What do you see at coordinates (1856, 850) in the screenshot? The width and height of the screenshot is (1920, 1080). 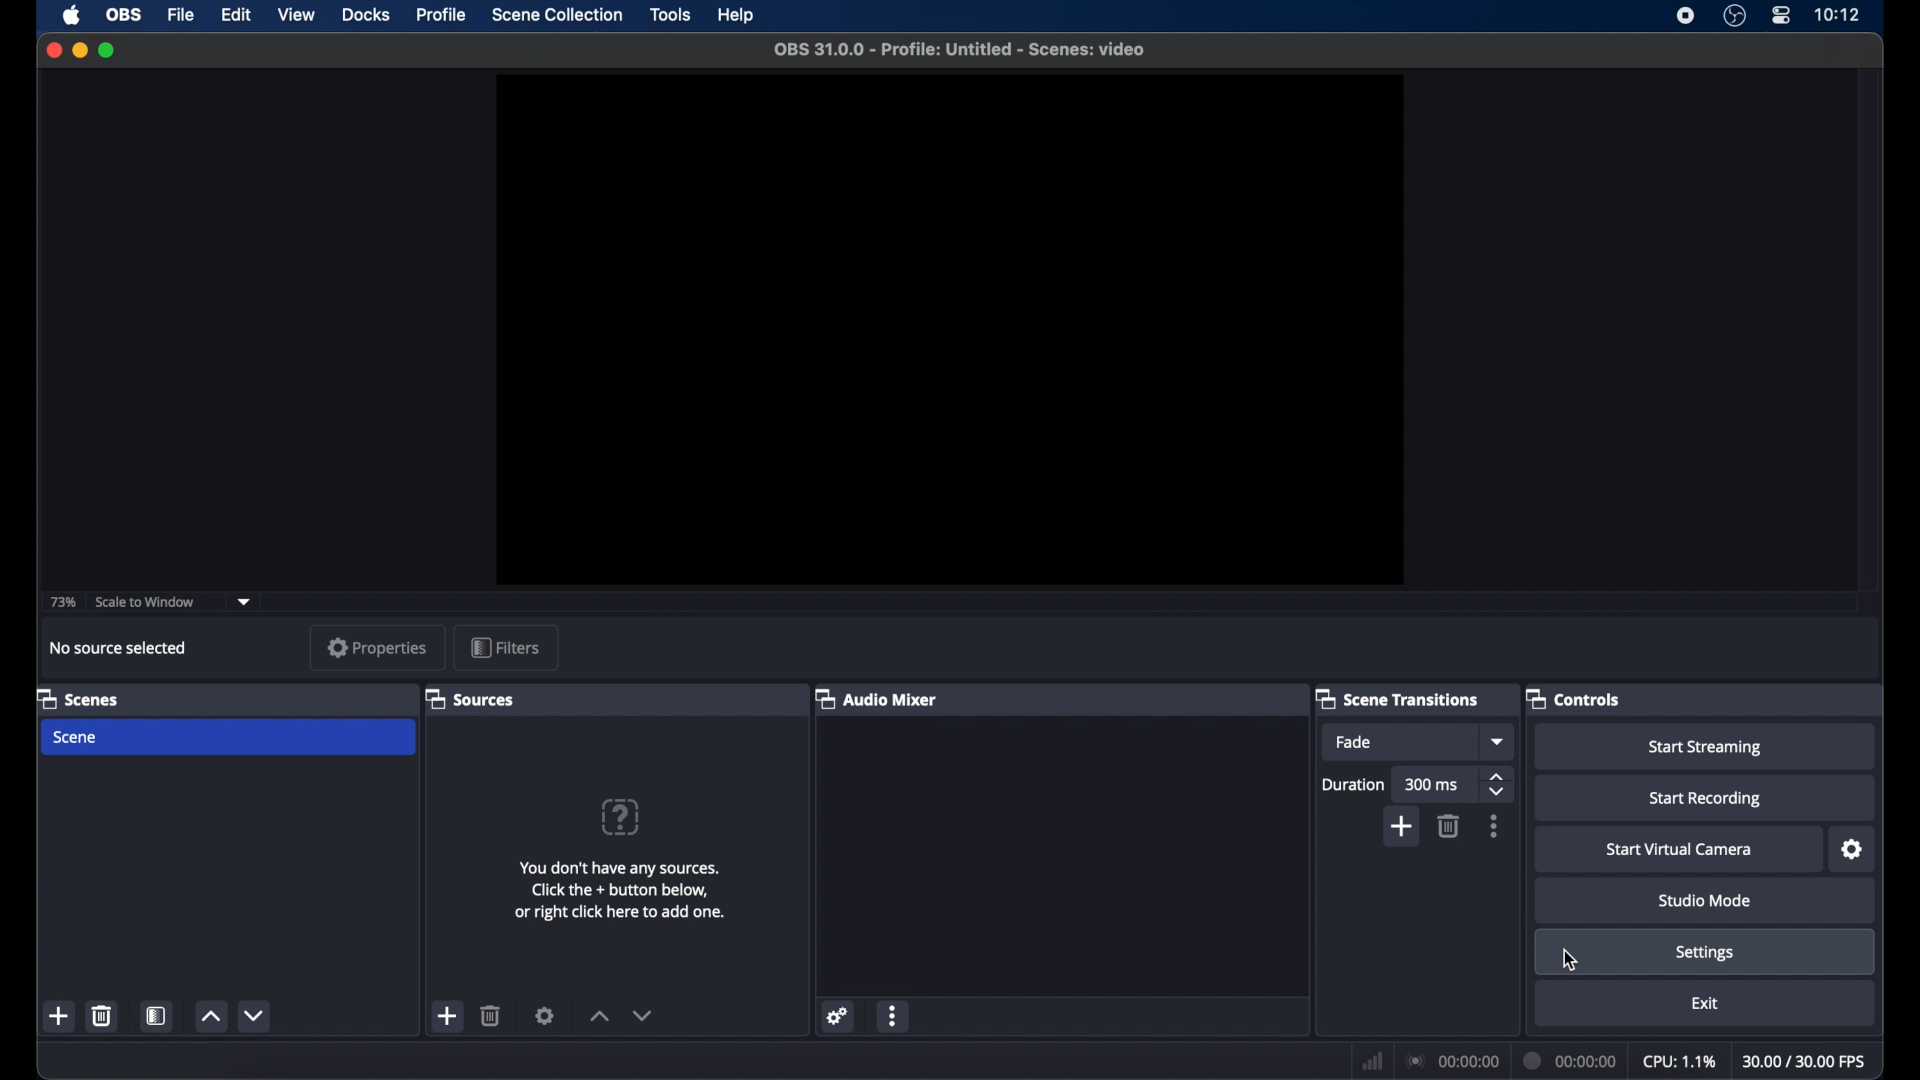 I see `settings` at bounding box center [1856, 850].